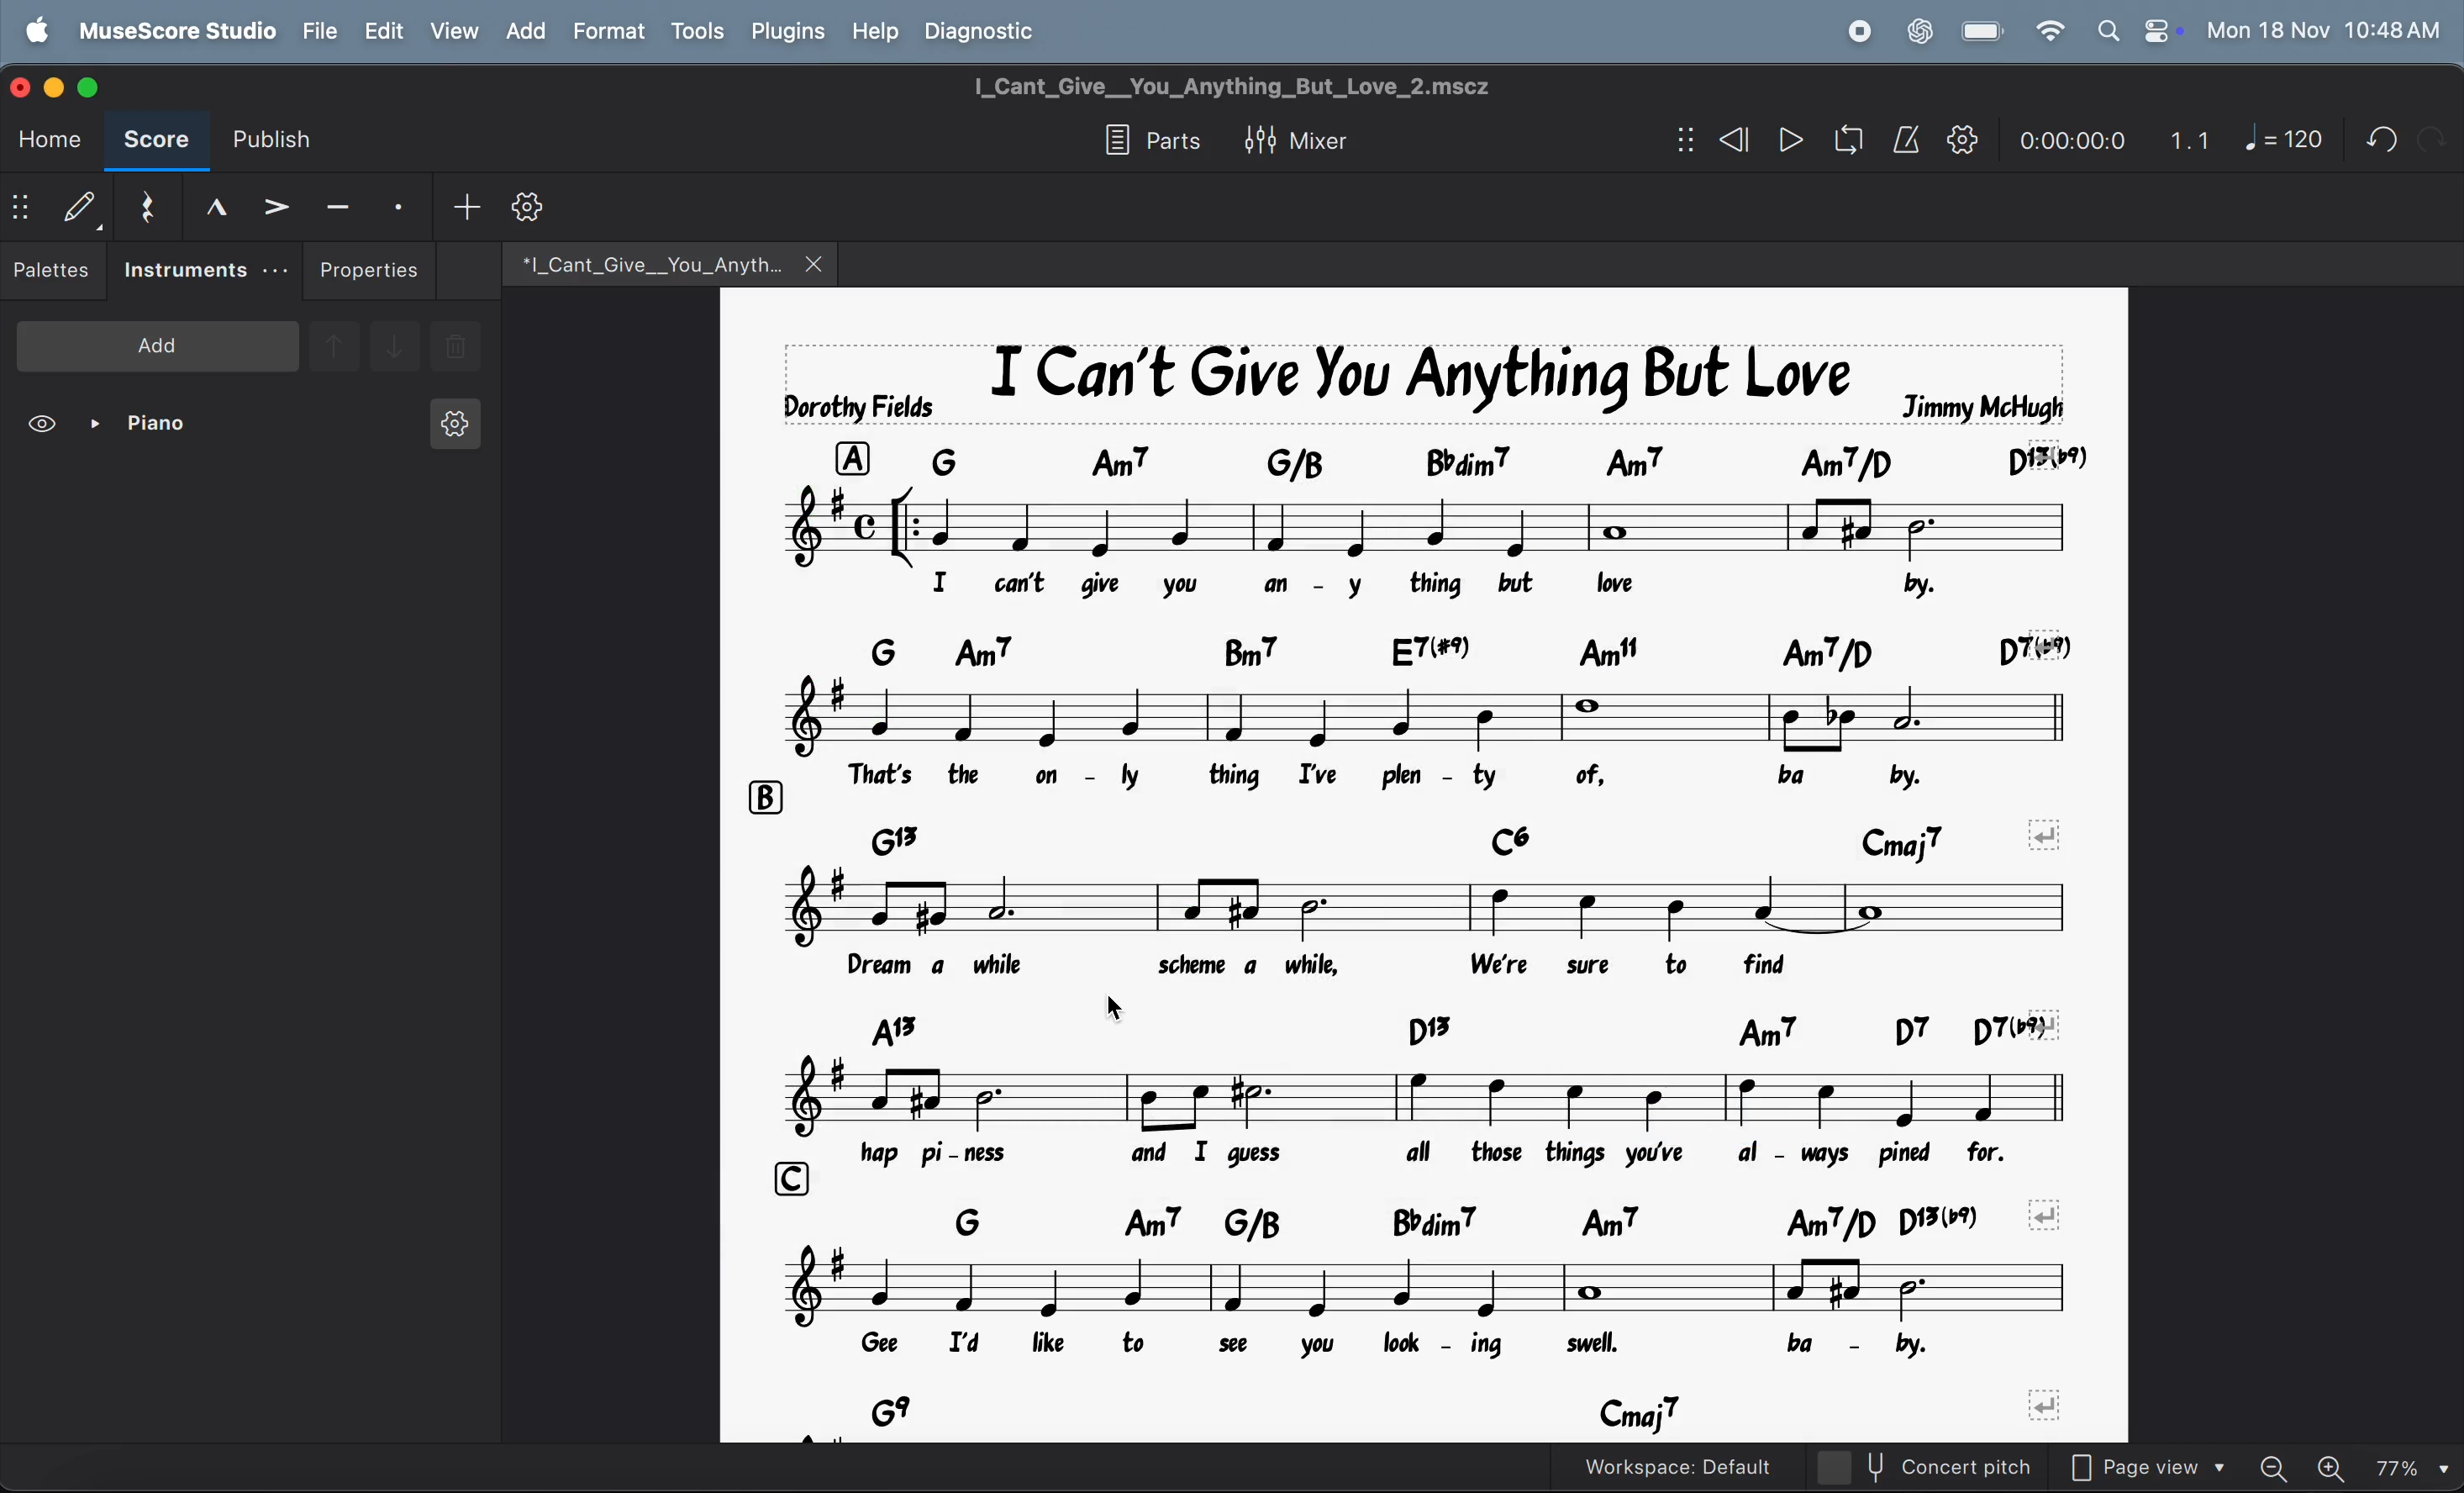 The image size is (2464, 1493). What do you see at coordinates (1453, 902) in the screenshot?
I see `notes` at bounding box center [1453, 902].